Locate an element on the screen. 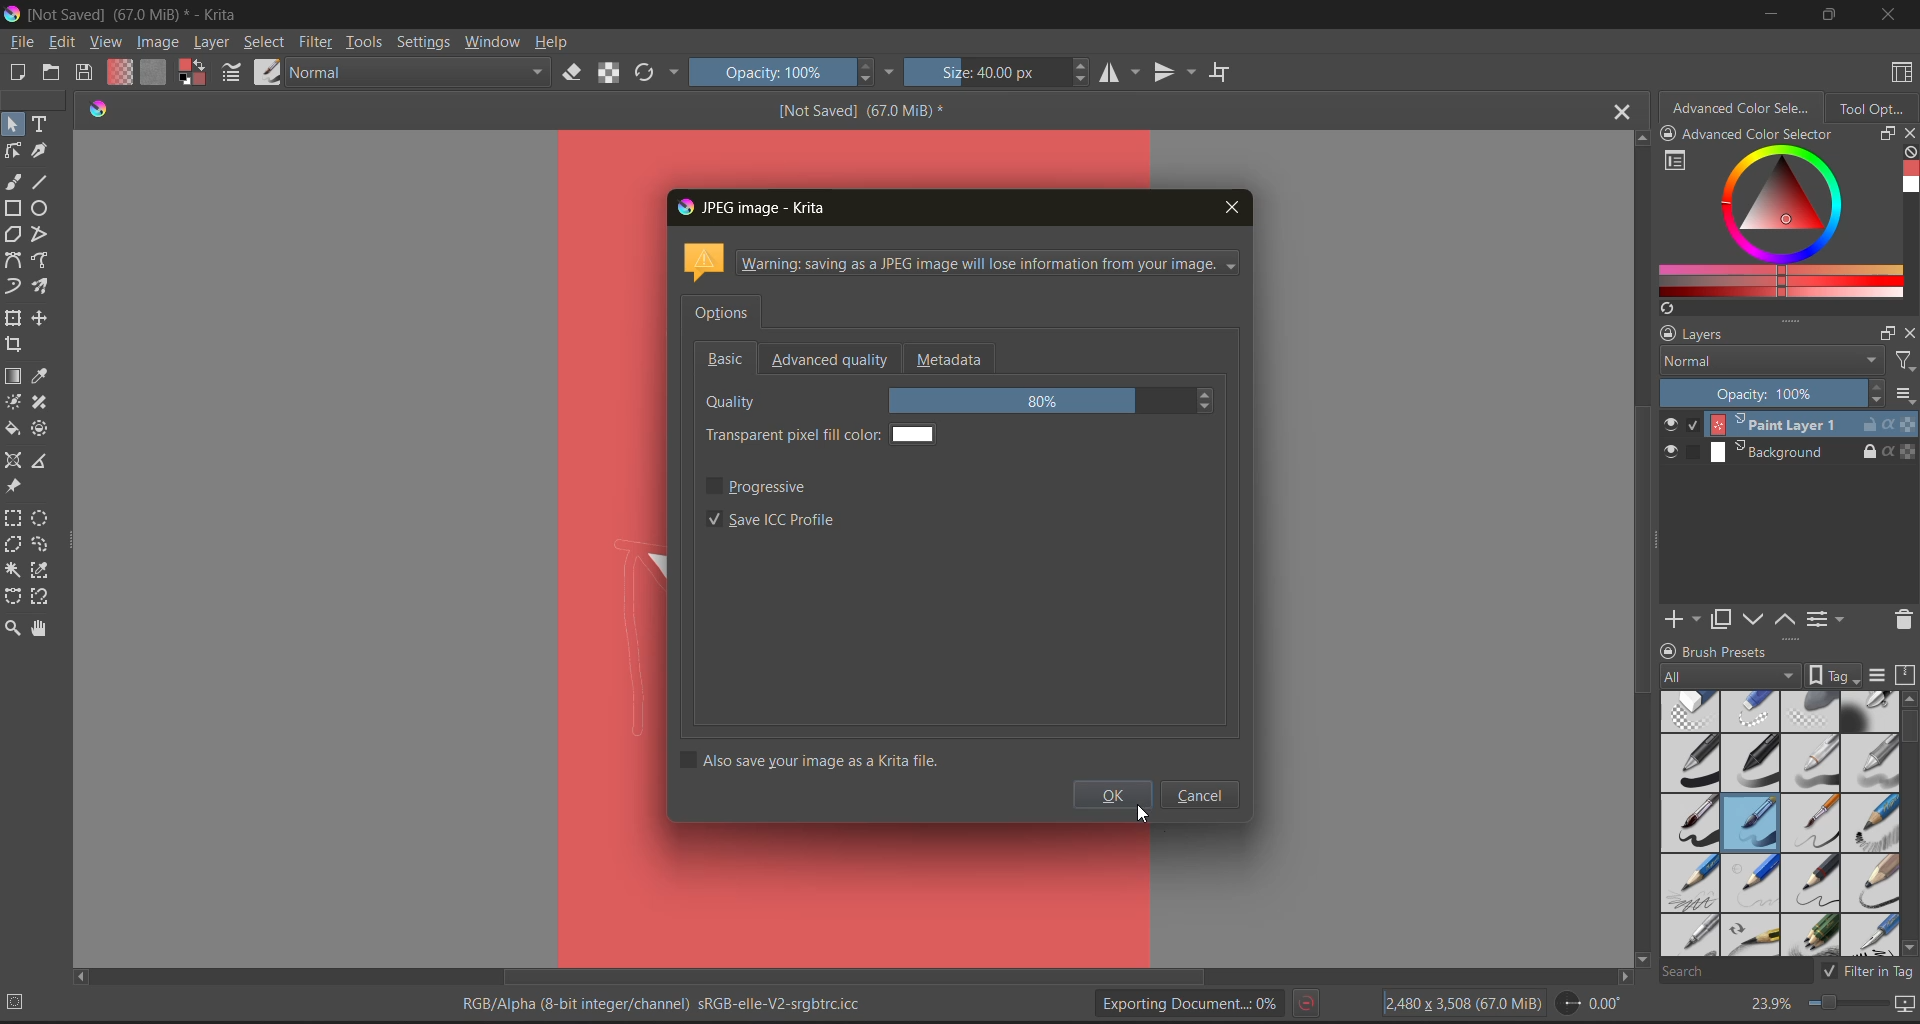 The width and height of the screenshot is (1920, 1024). set eraser mode is located at coordinates (571, 74).